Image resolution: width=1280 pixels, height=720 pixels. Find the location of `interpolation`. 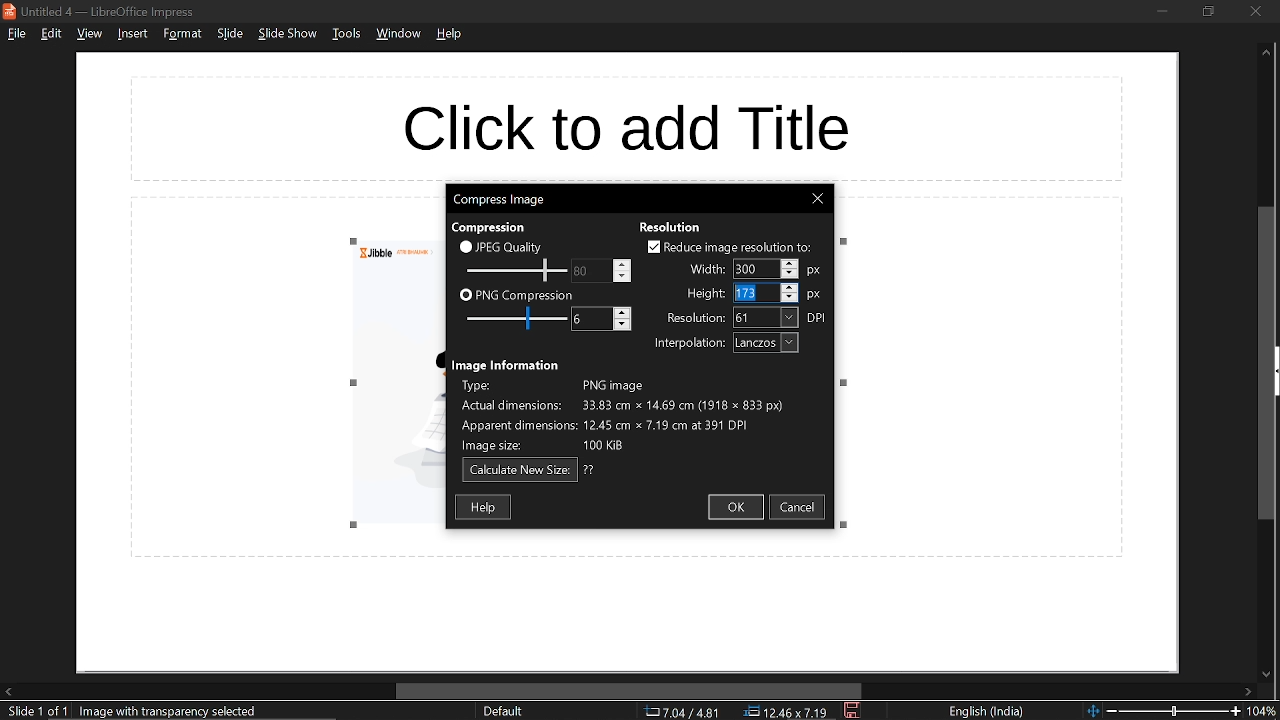

interpolation is located at coordinates (765, 343).